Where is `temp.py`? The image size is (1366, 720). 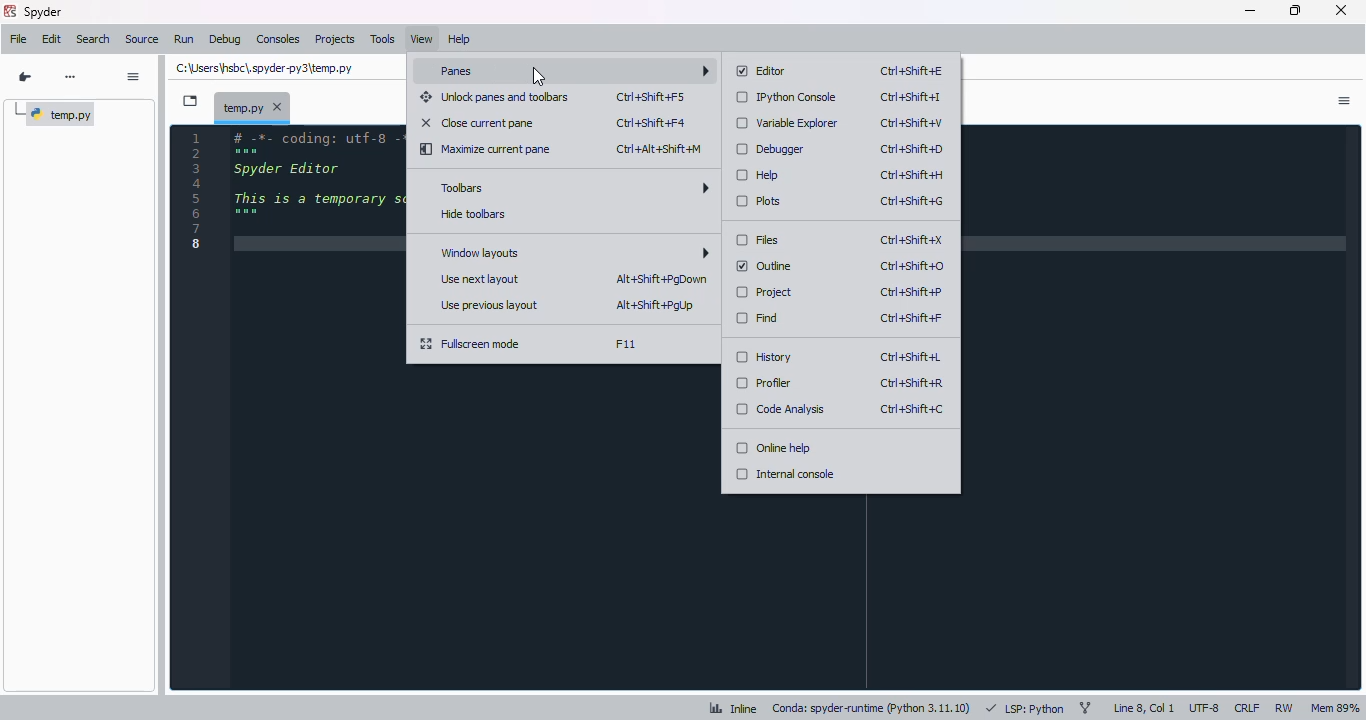
temp.py is located at coordinates (55, 115).